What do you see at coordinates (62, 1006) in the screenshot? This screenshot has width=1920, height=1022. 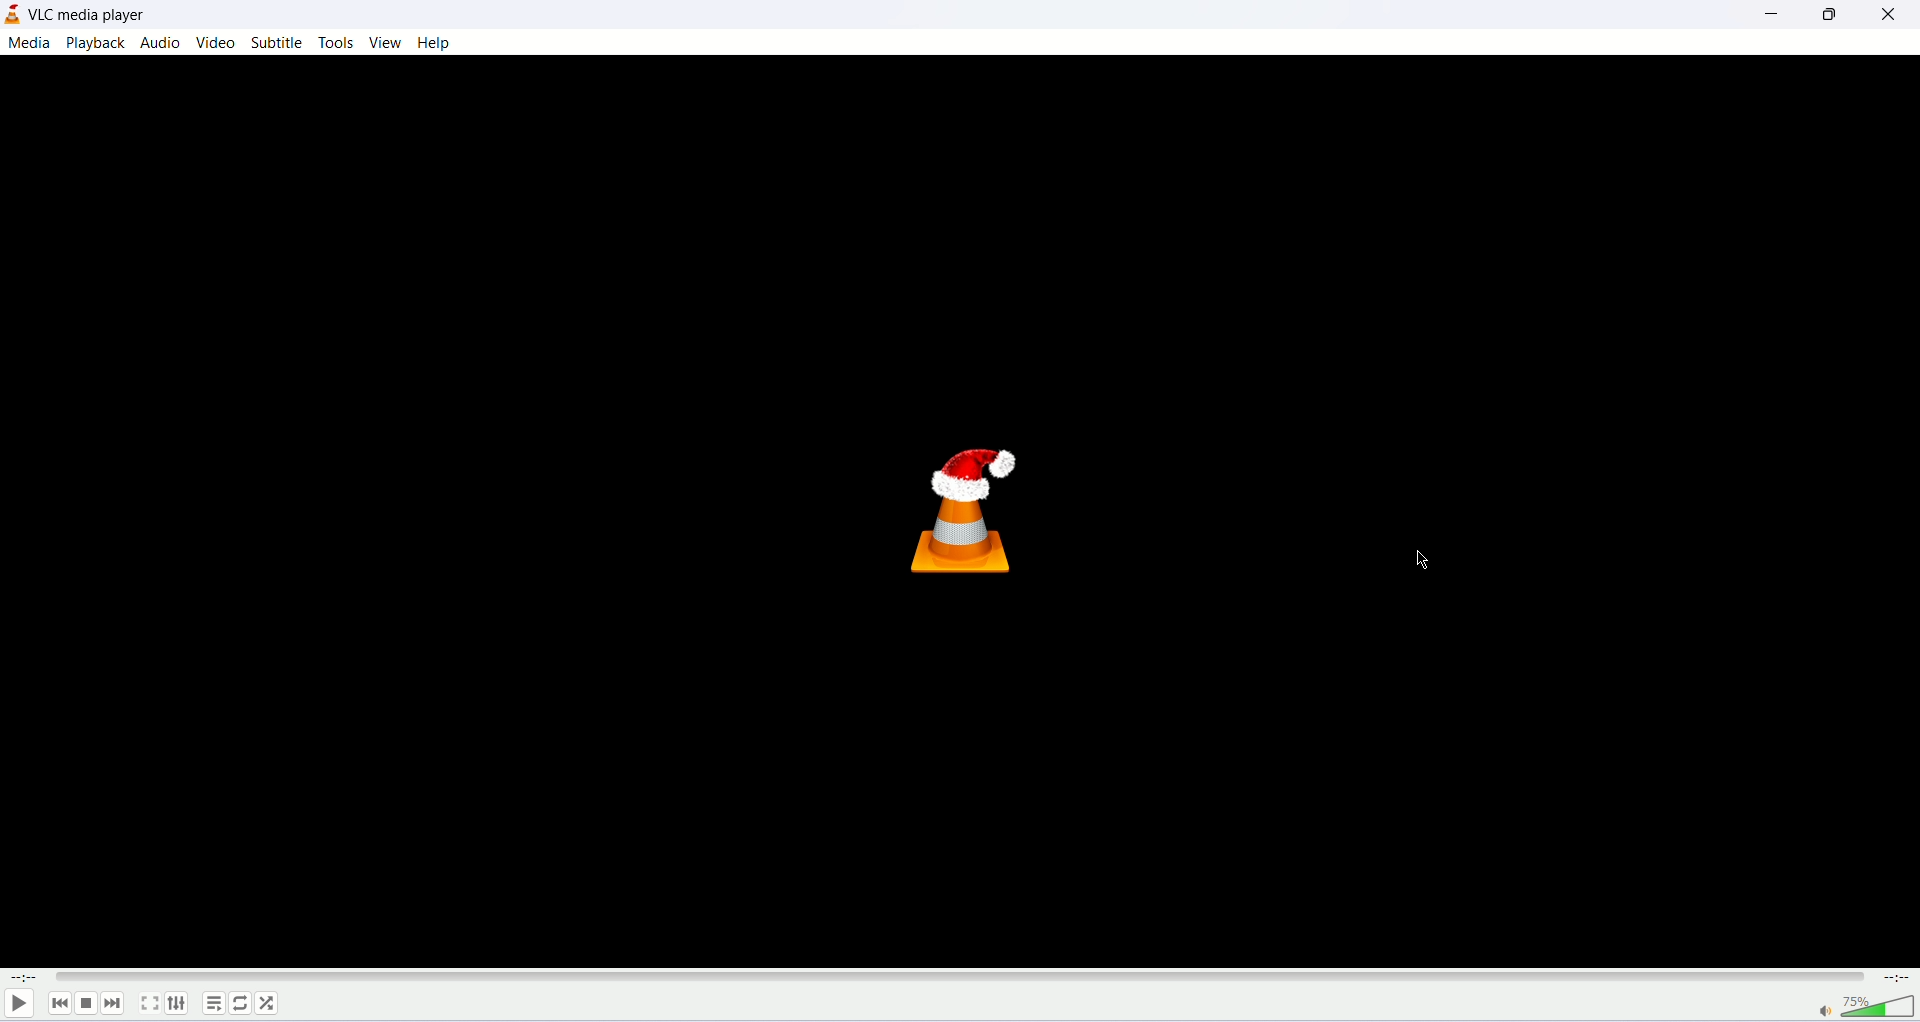 I see `previous` at bounding box center [62, 1006].